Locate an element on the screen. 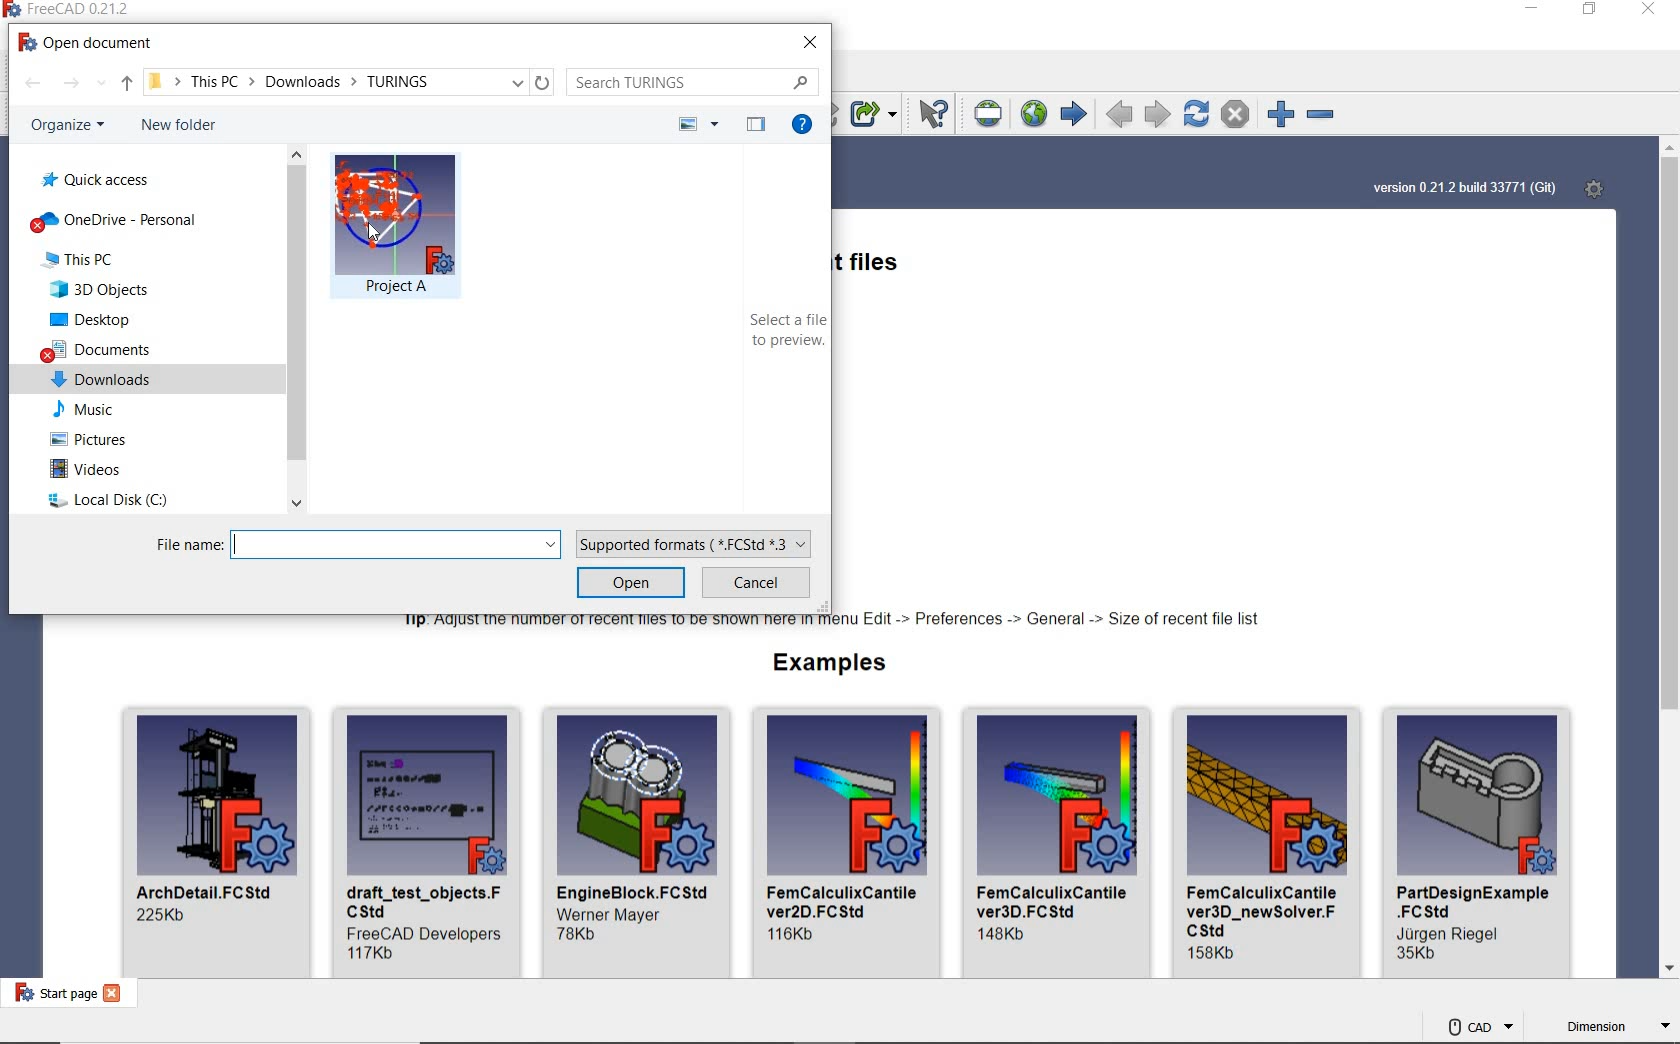 The height and width of the screenshot is (1044, 1680). image is located at coordinates (1268, 793).